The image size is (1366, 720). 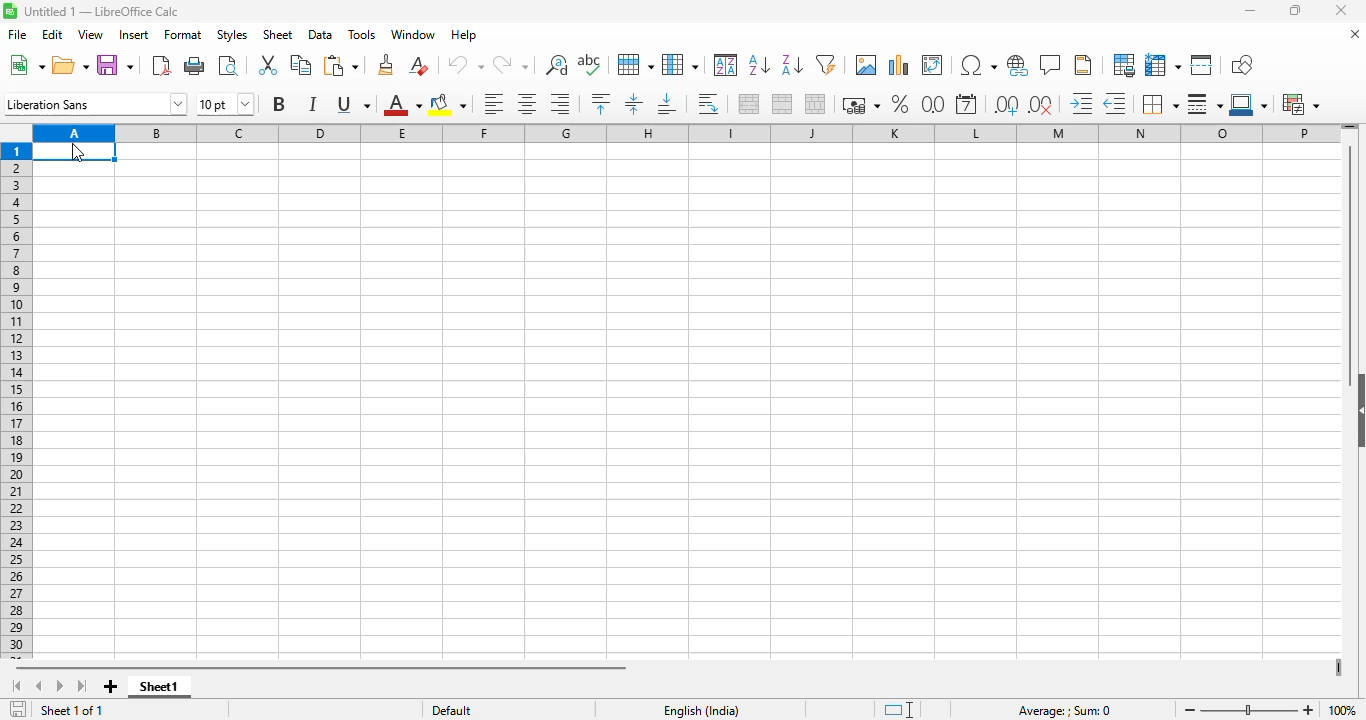 I want to click on spelling, so click(x=589, y=65).